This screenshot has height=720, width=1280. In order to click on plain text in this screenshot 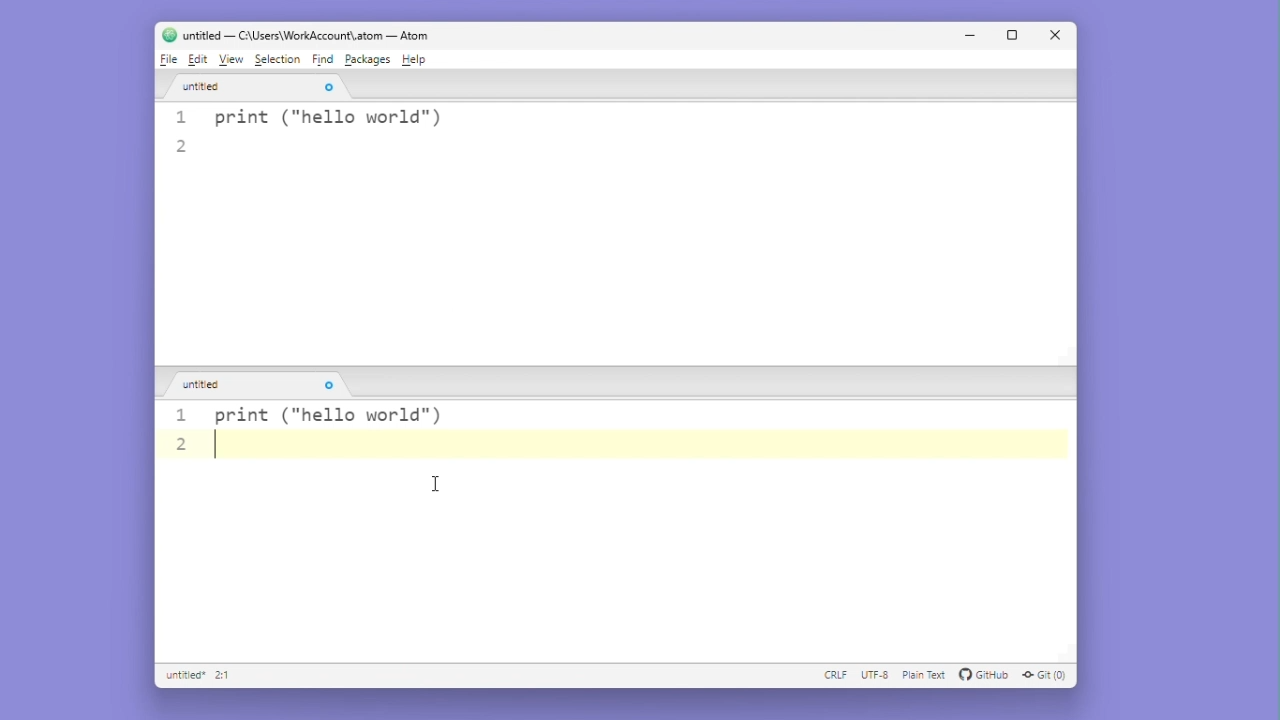, I will do `click(925, 676)`.